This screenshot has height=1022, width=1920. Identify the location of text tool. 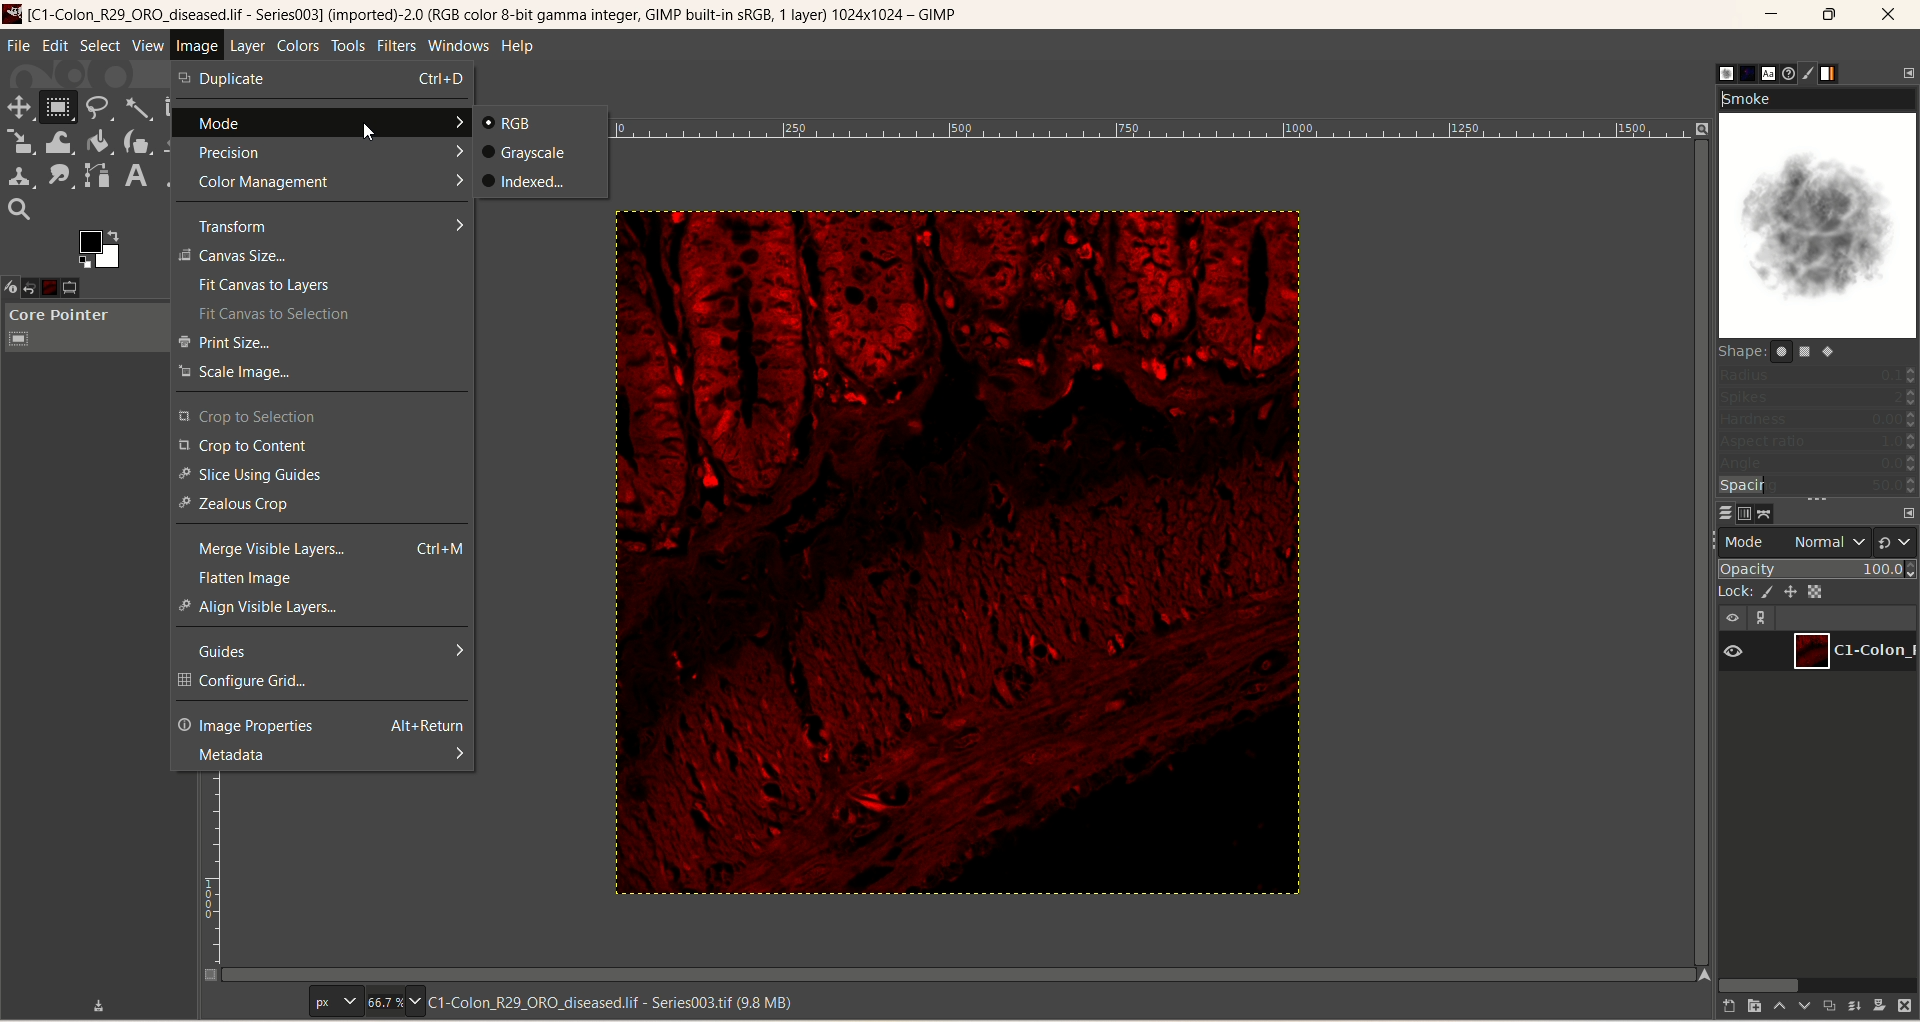
(136, 176).